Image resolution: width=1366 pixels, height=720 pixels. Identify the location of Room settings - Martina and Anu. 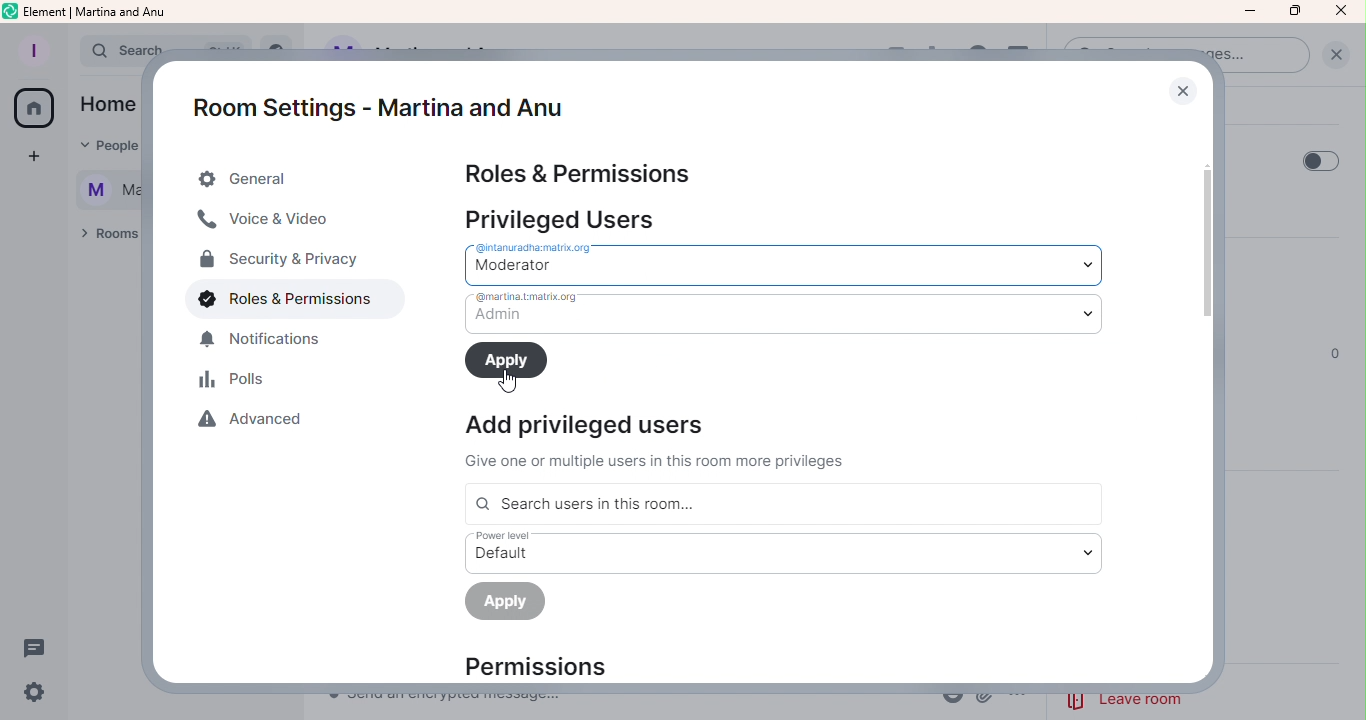
(371, 96).